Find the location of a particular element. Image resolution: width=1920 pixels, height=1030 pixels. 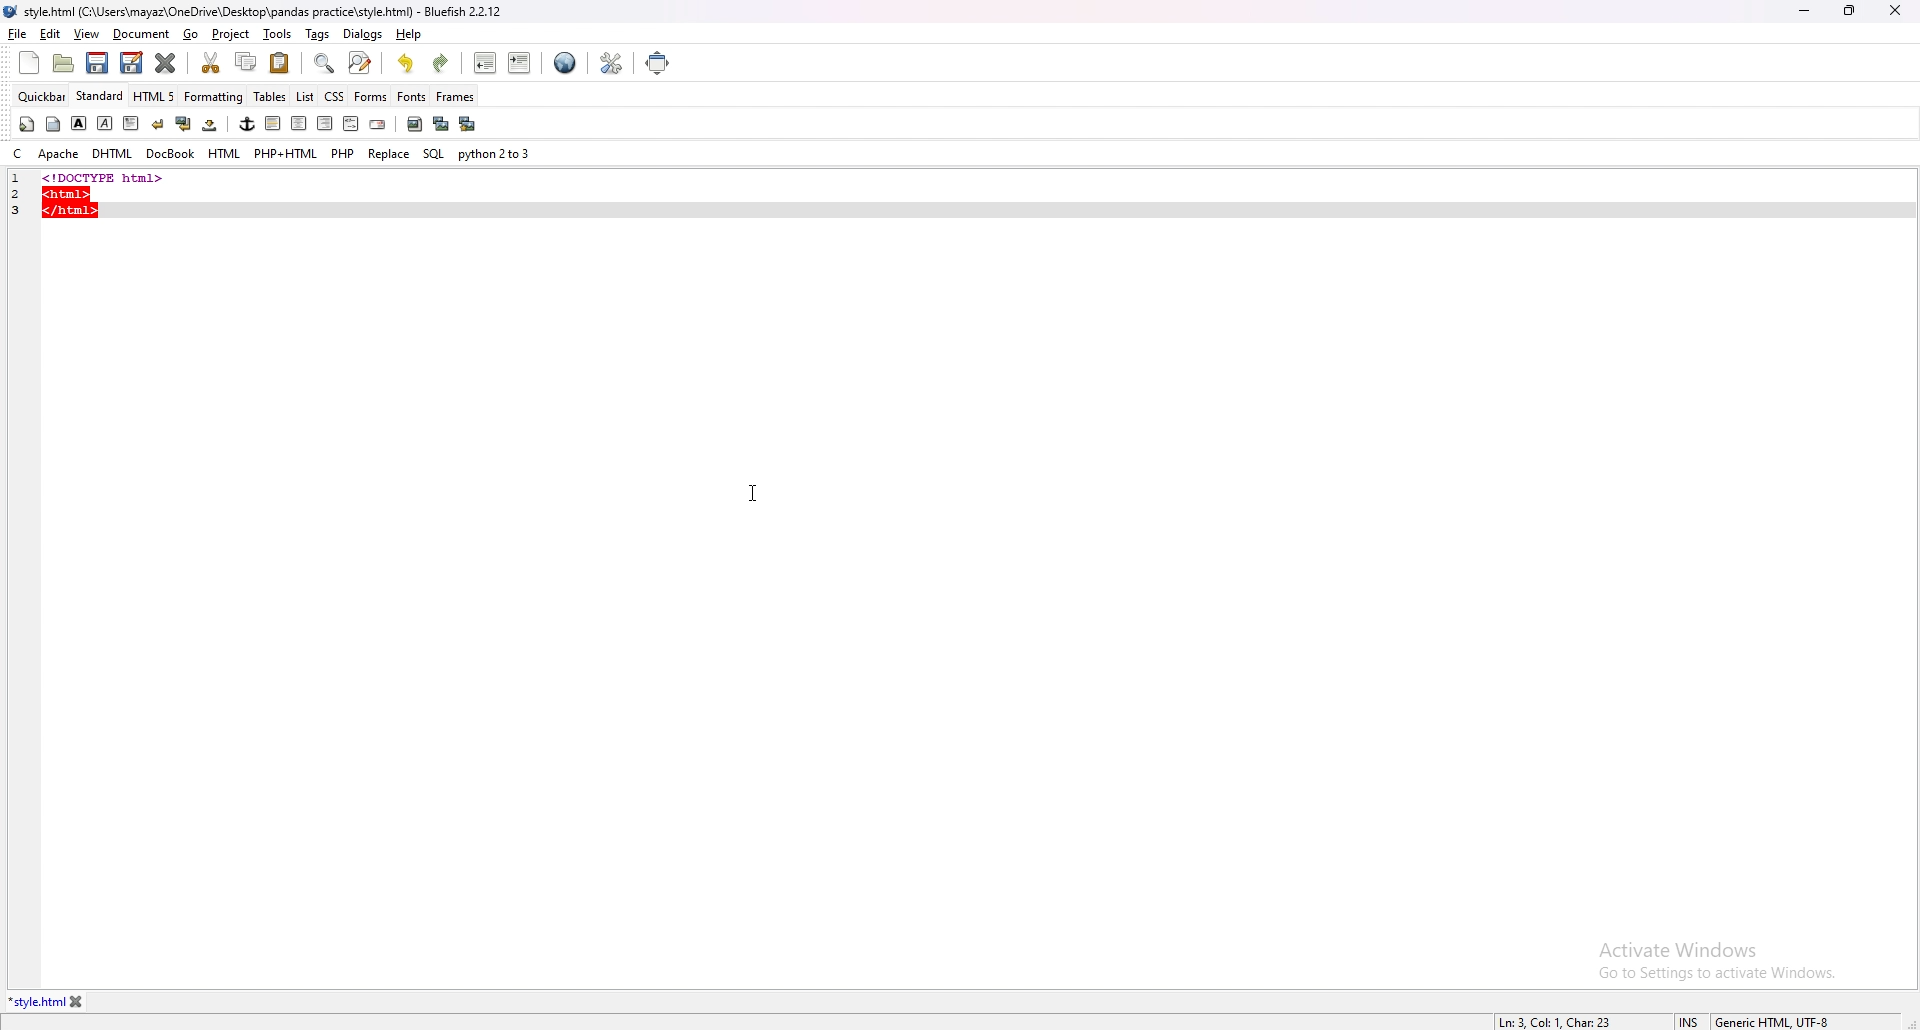

fonts is located at coordinates (412, 96).